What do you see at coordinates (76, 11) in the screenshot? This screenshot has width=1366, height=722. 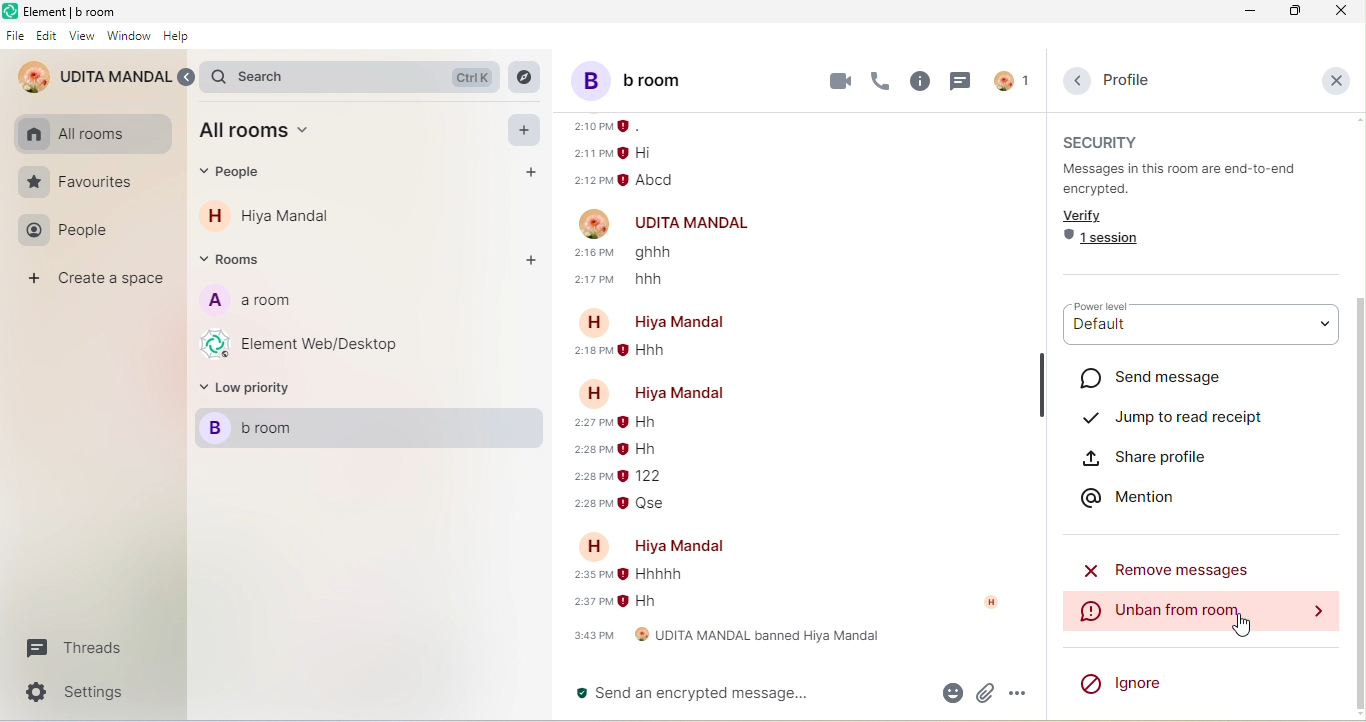 I see `element b room` at bounding box center [76, 11].